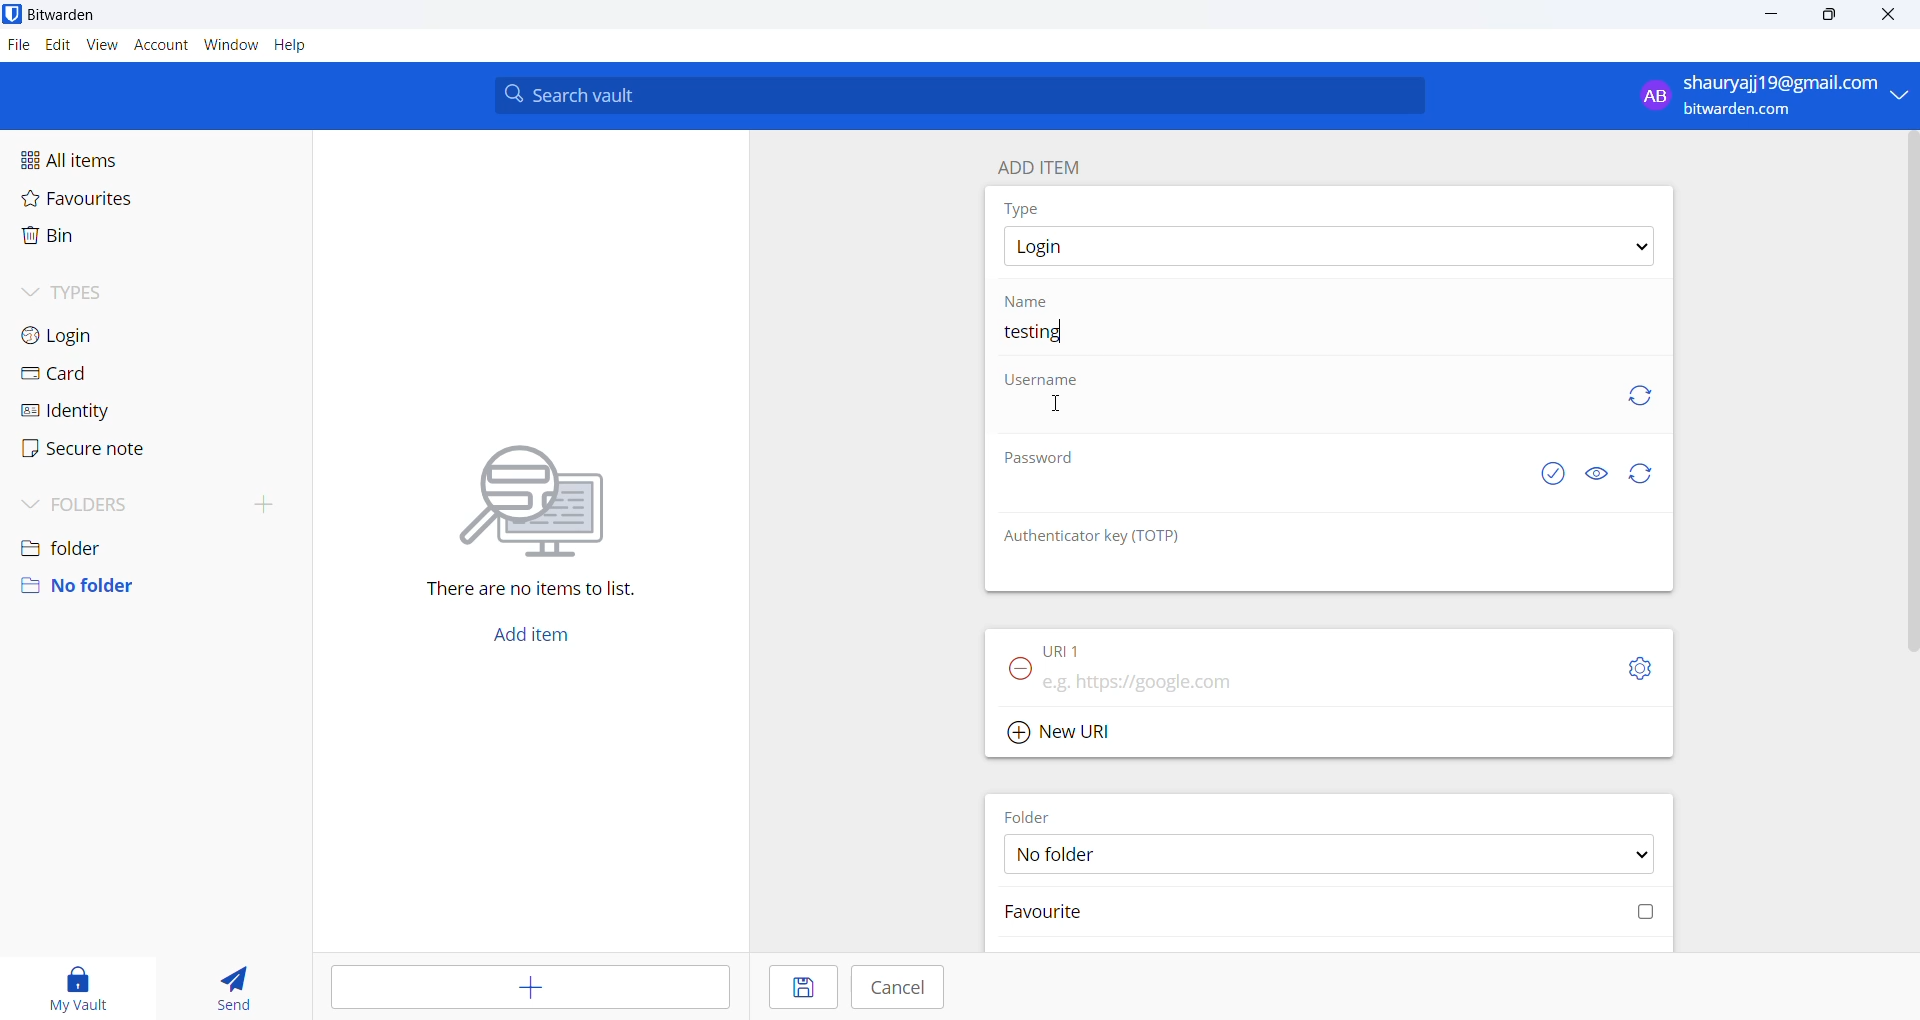  What do you see at coordinates (1908, 393) in the screenshot?
I see `vertical scrollbar` at bounding box center [1908, 393].